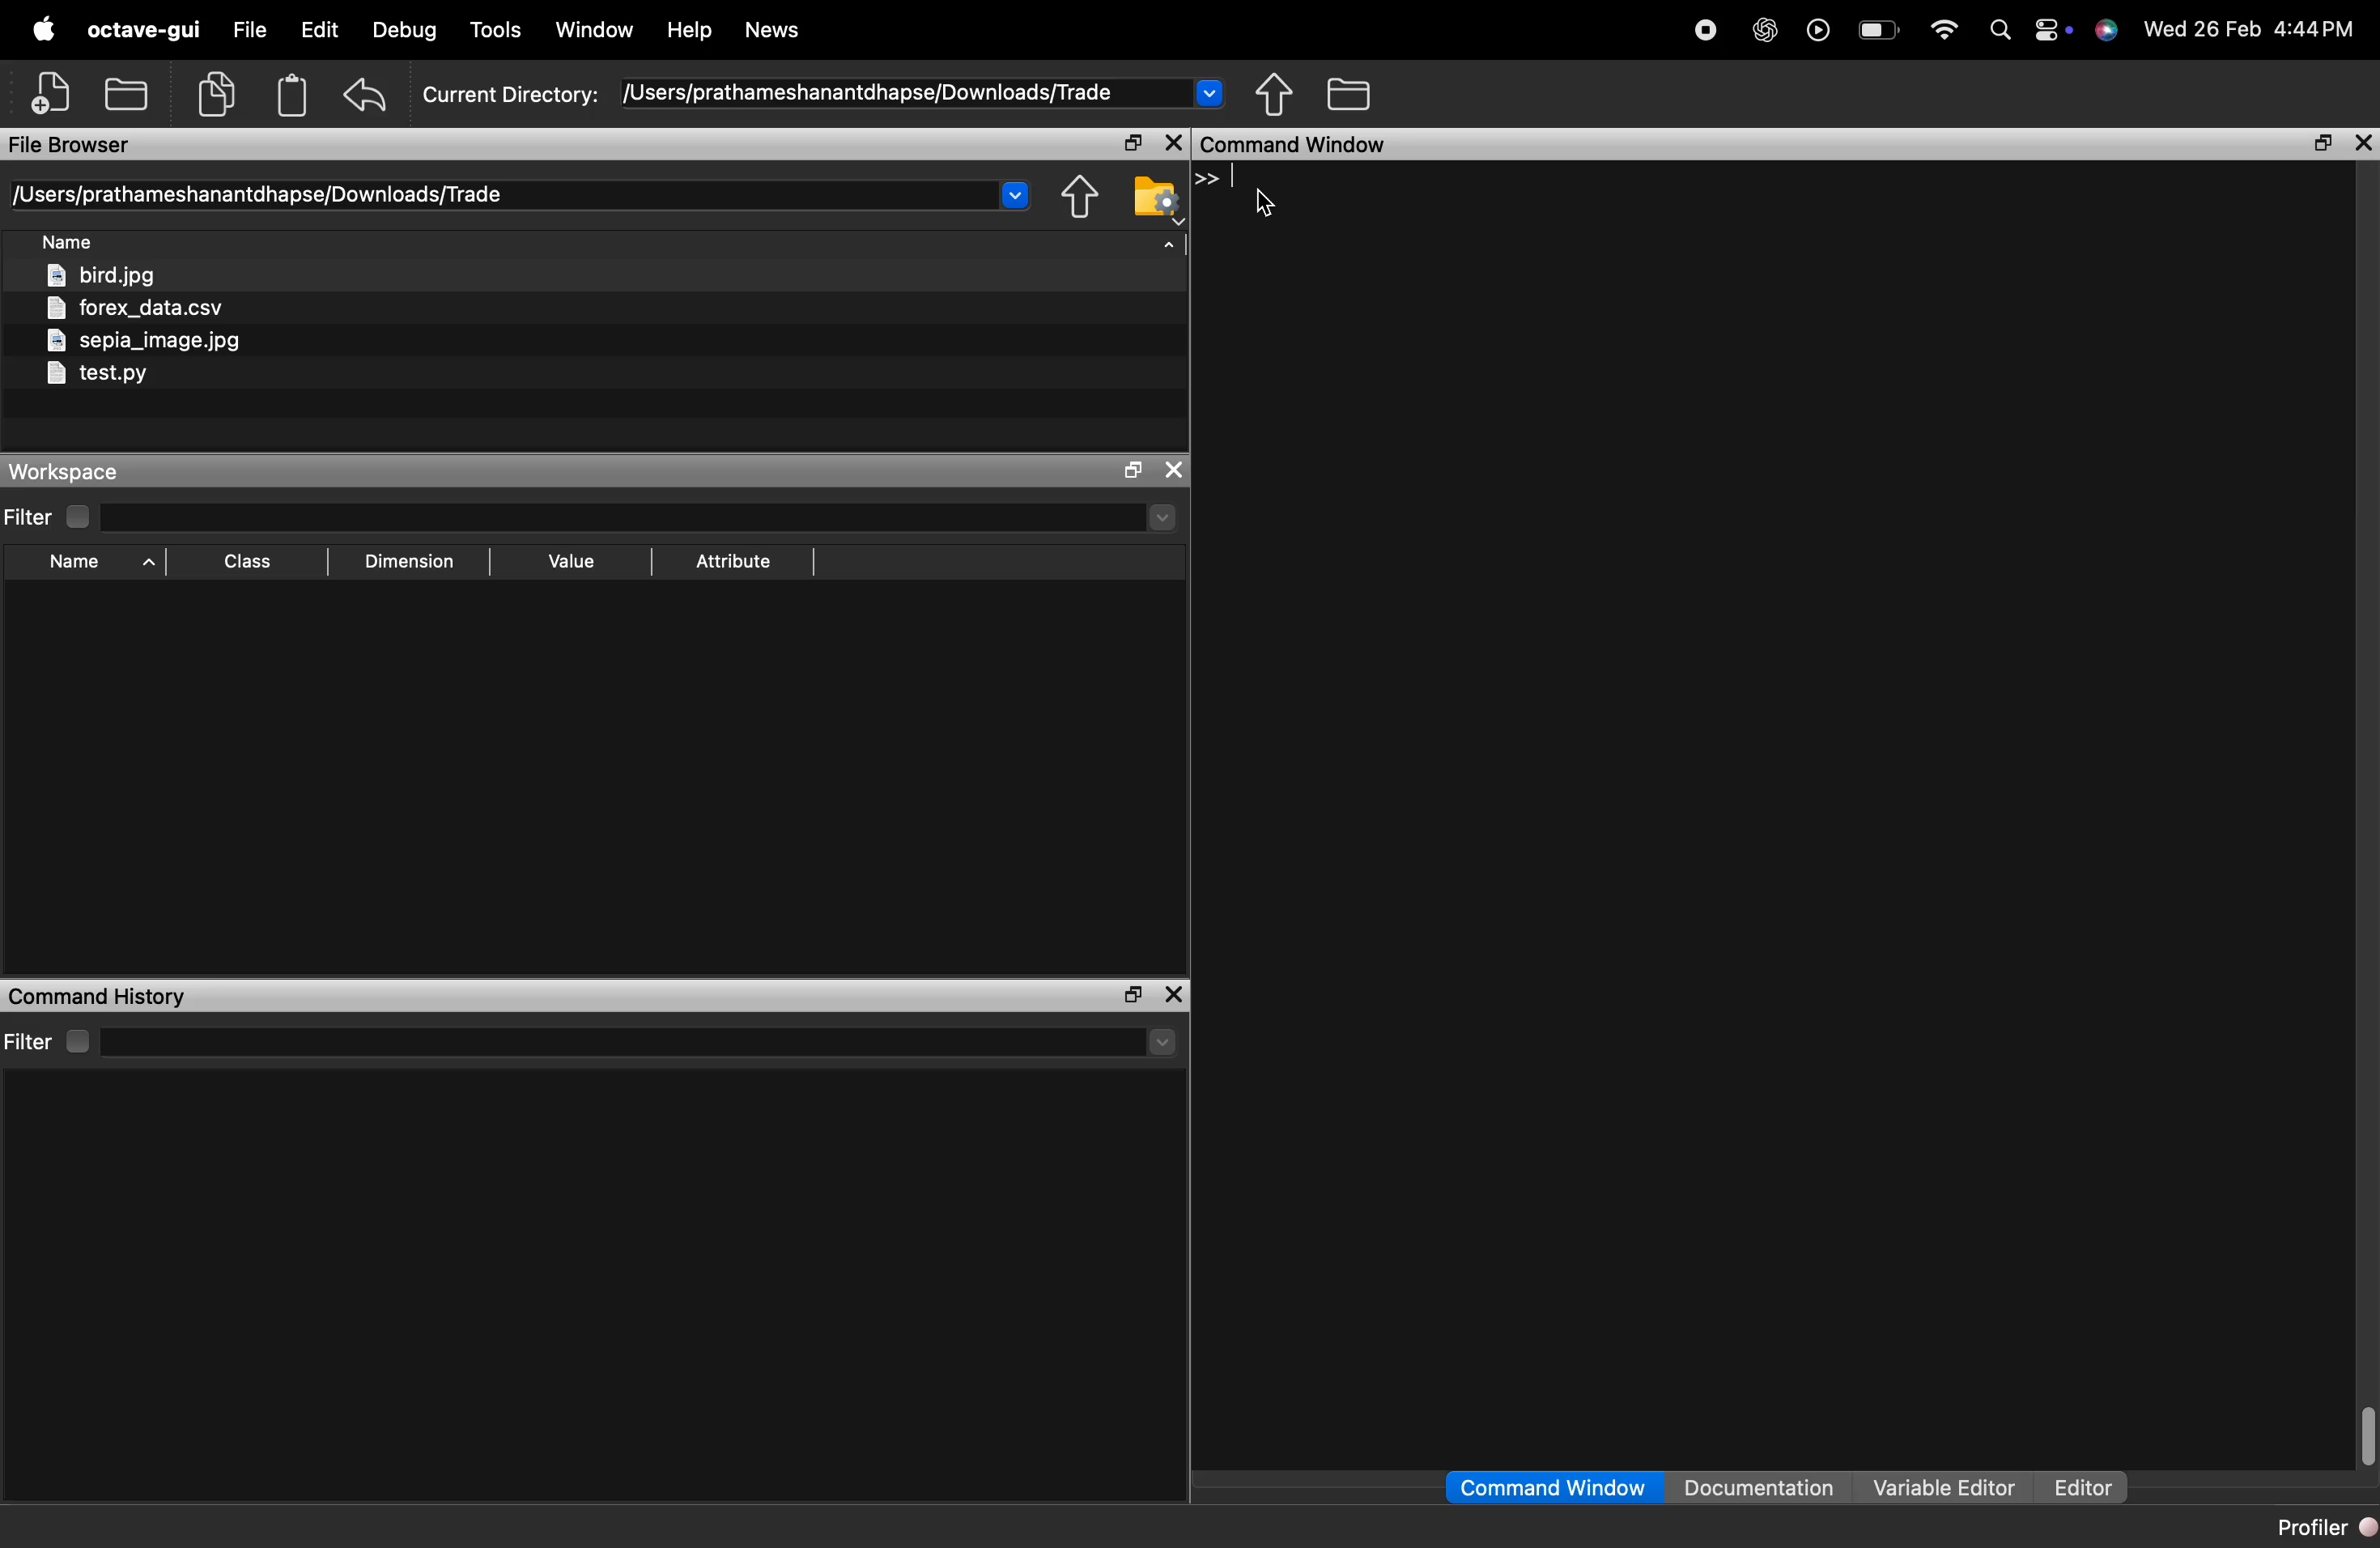 Image resolution: width=2380 pixels, height=1548 pixels. What do you see at coordinates (216, 94) in the screenshot?
I see `copy` at bounding box center [216, 94].